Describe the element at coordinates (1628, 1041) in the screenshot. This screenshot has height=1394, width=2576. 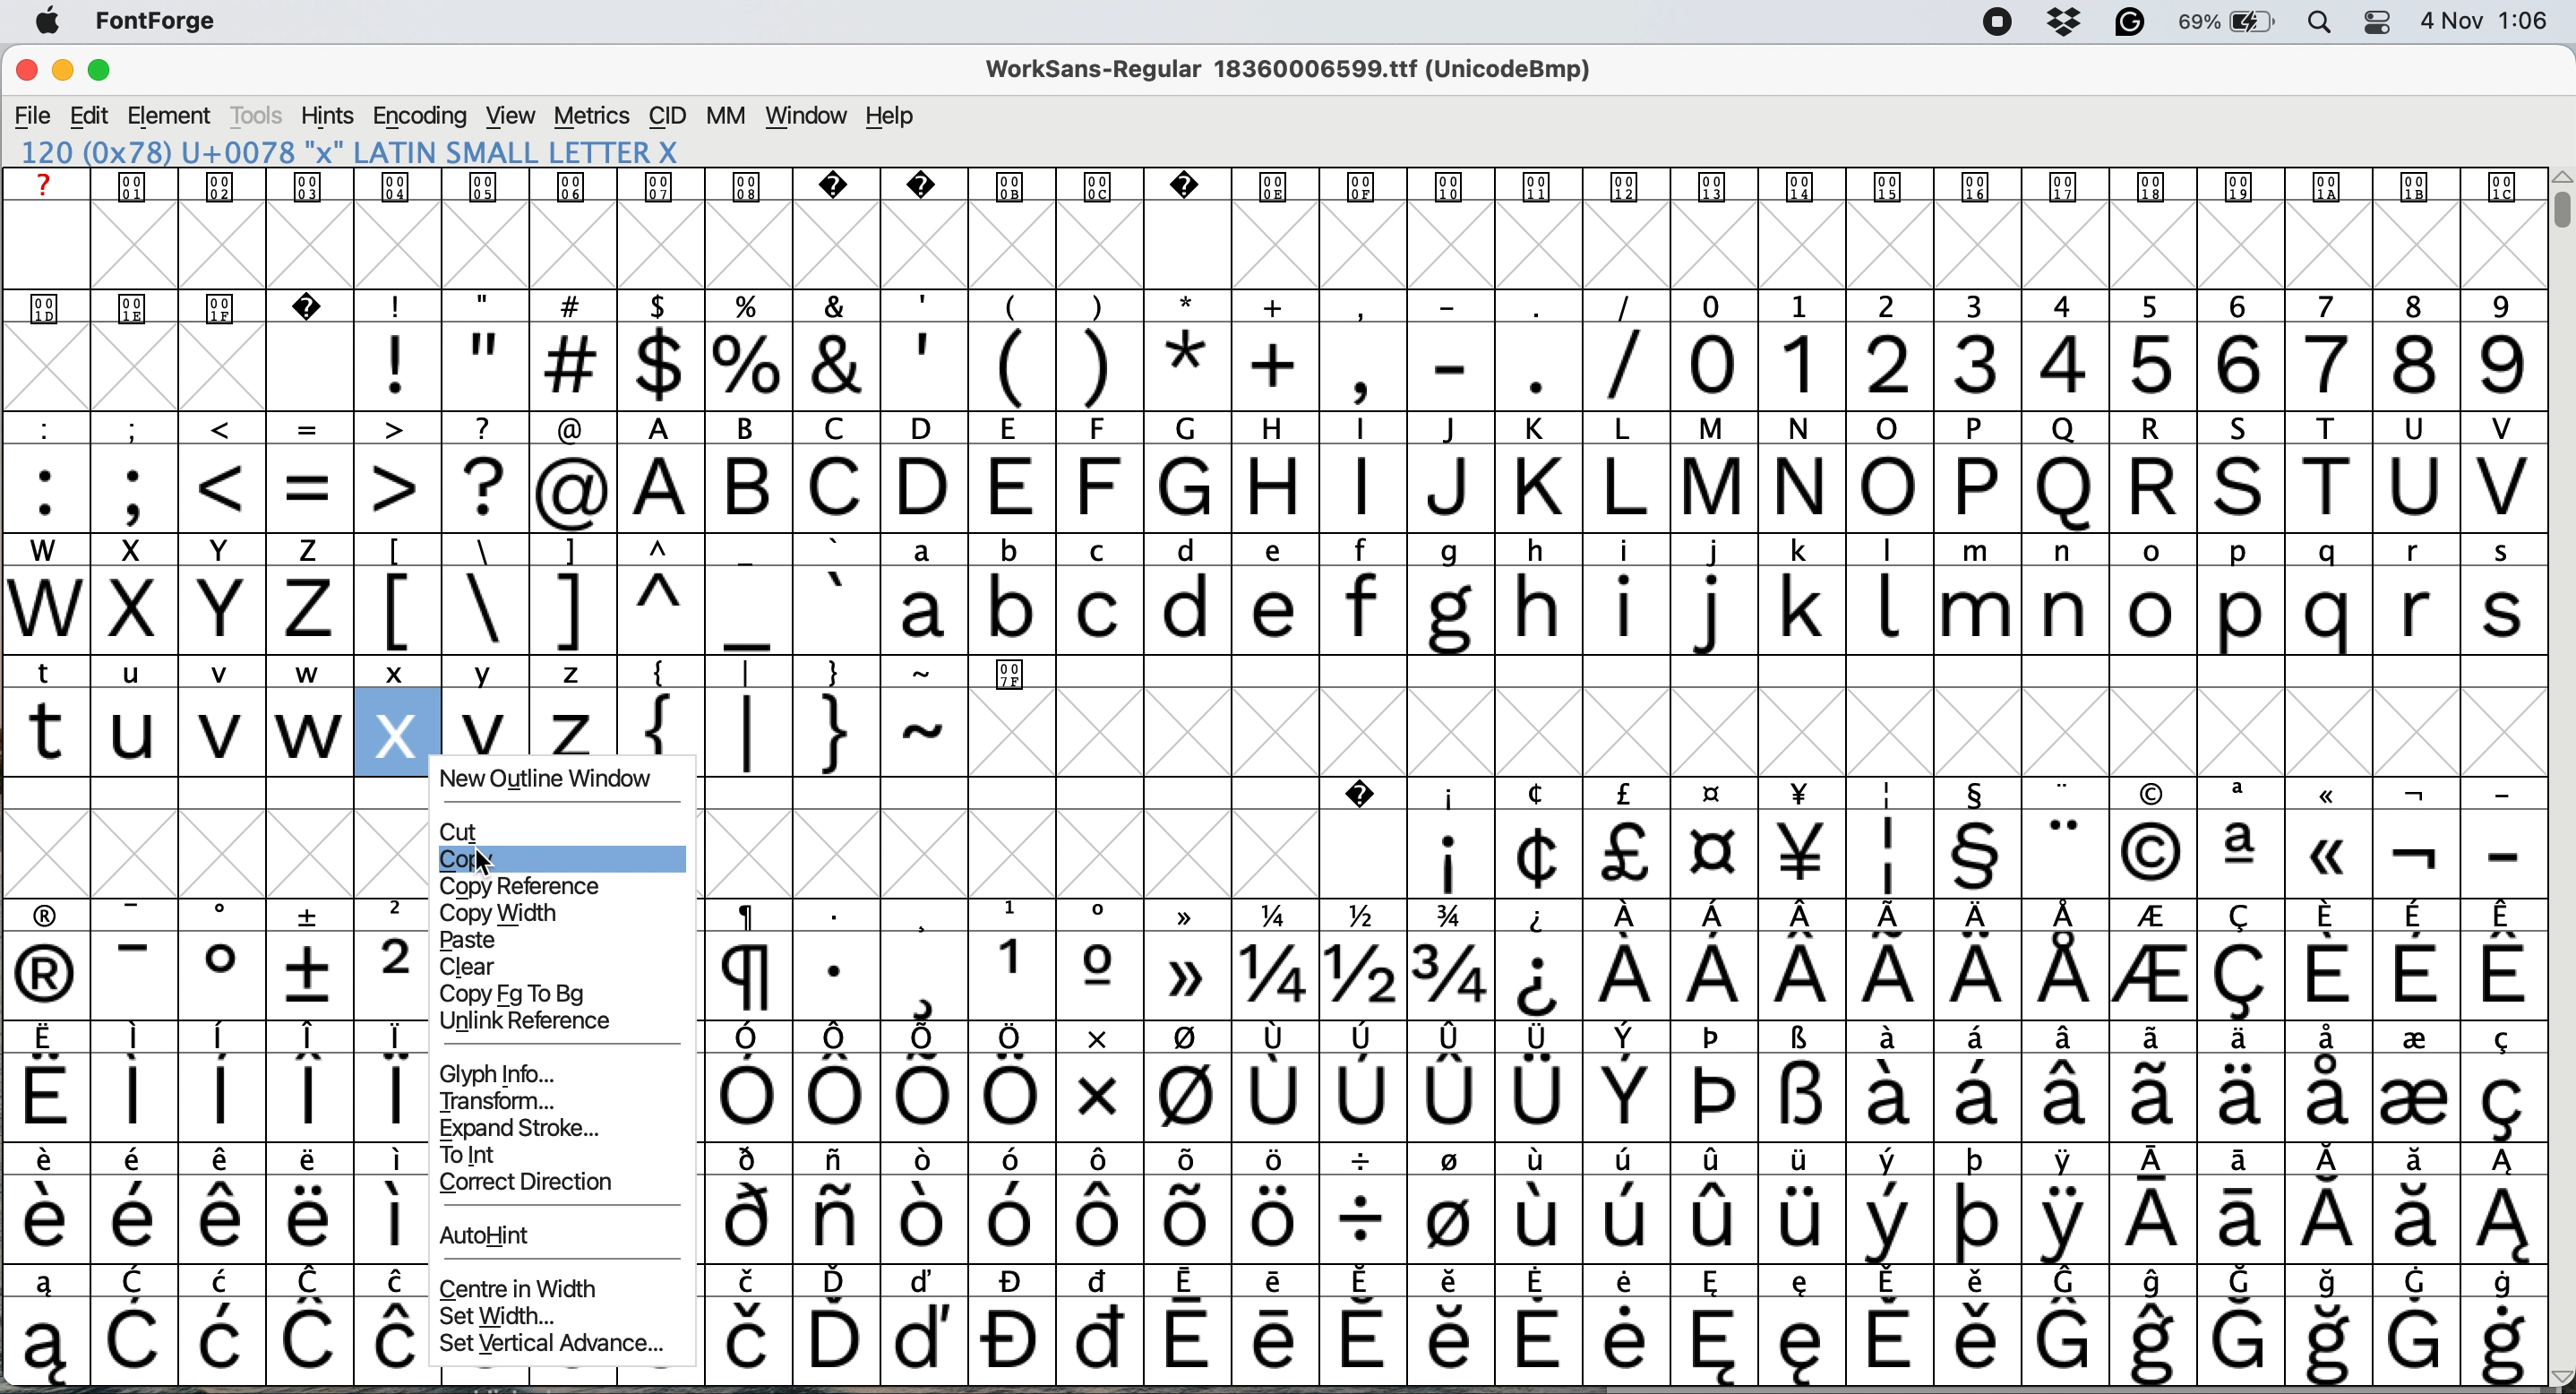
I see `special characters` at that location.